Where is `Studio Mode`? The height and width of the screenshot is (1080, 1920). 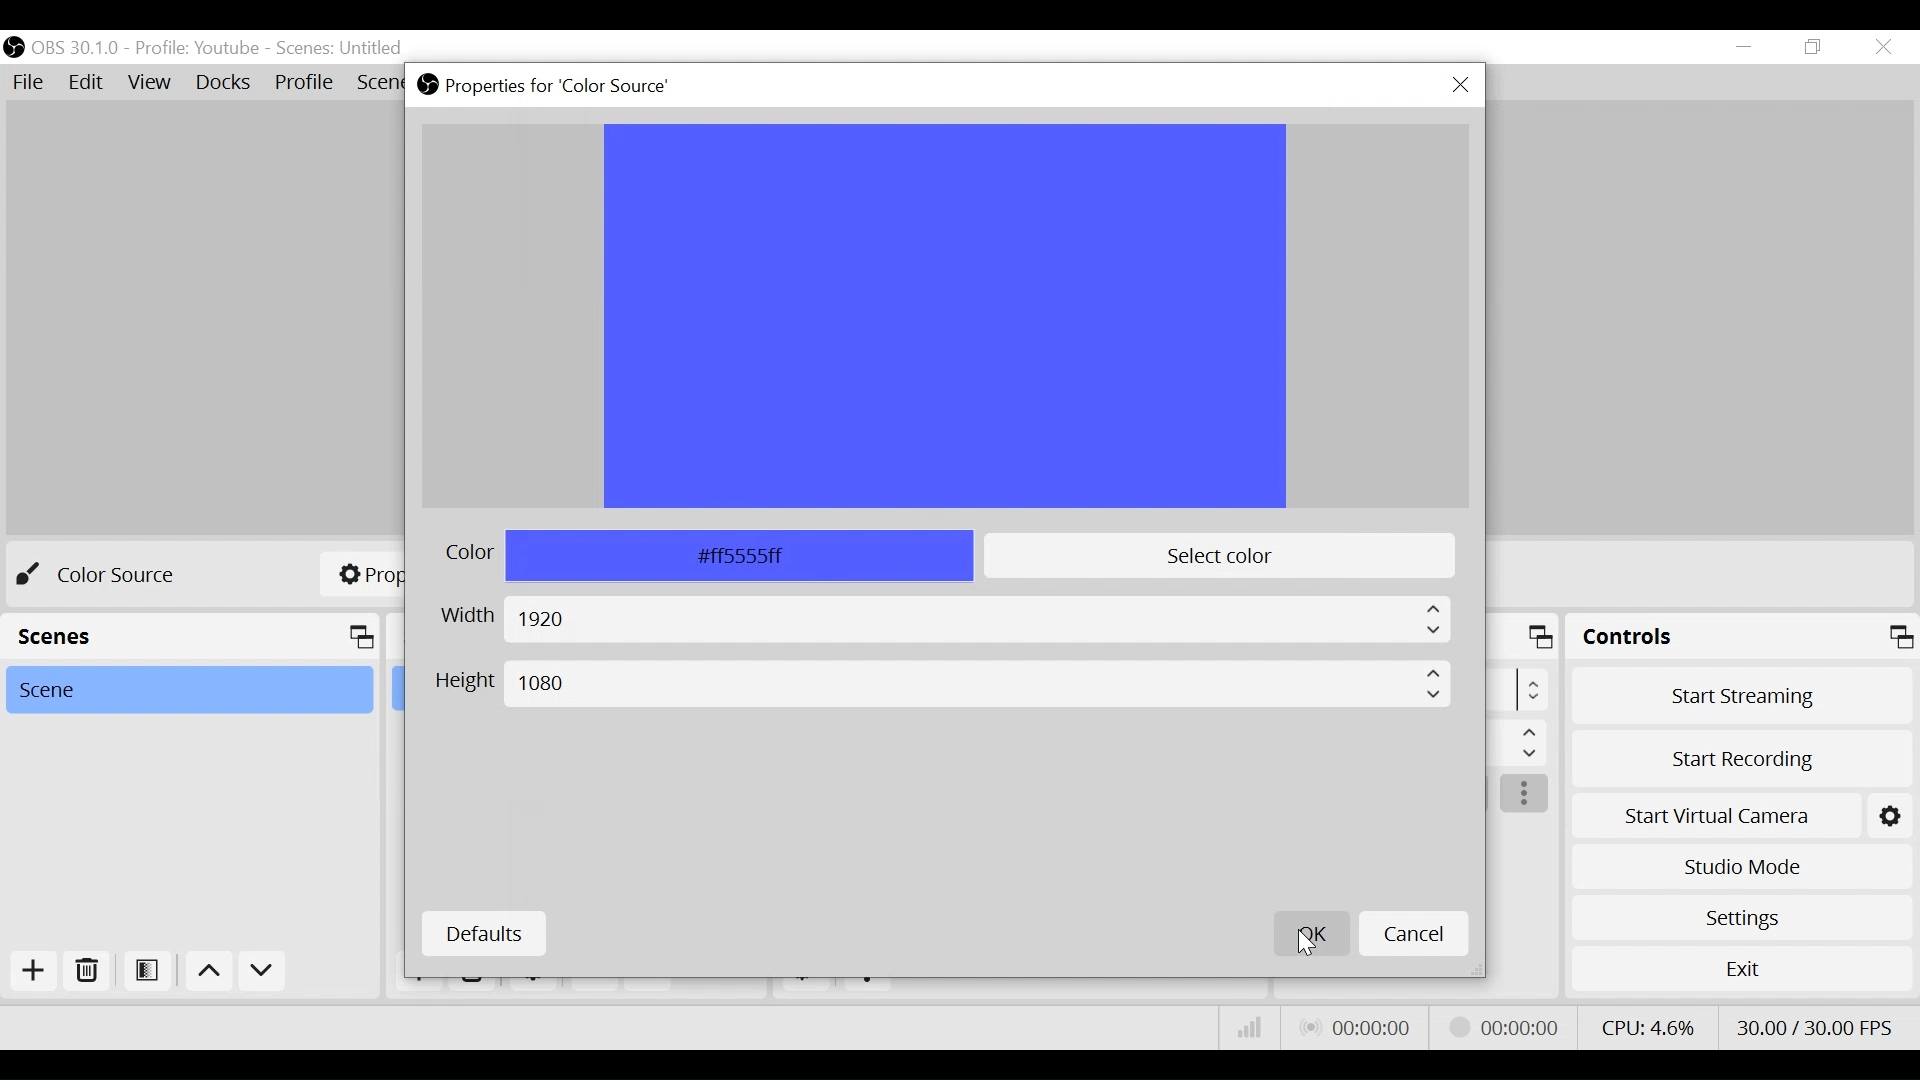
Studio Mode is located at coordinates (1741, 867).